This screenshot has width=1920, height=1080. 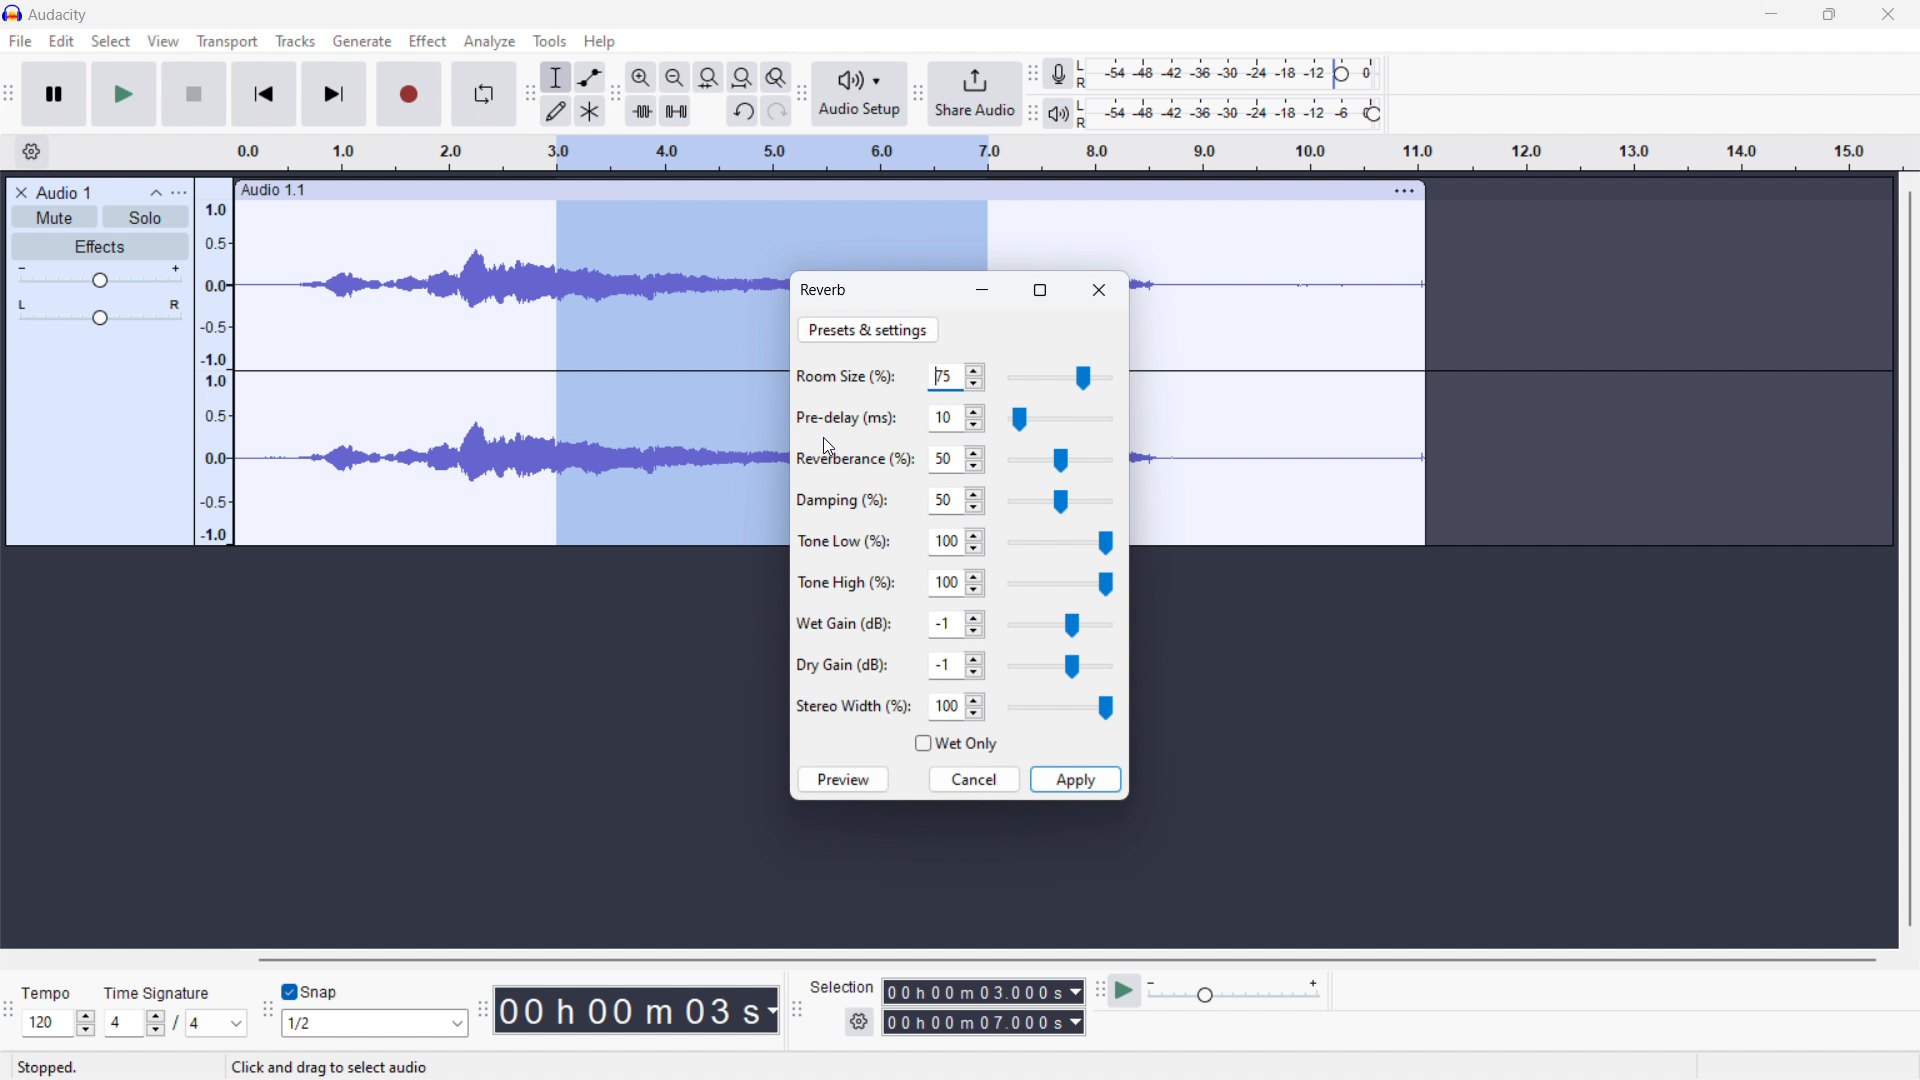 I want to click on time signature, so click(x=158, y=993).